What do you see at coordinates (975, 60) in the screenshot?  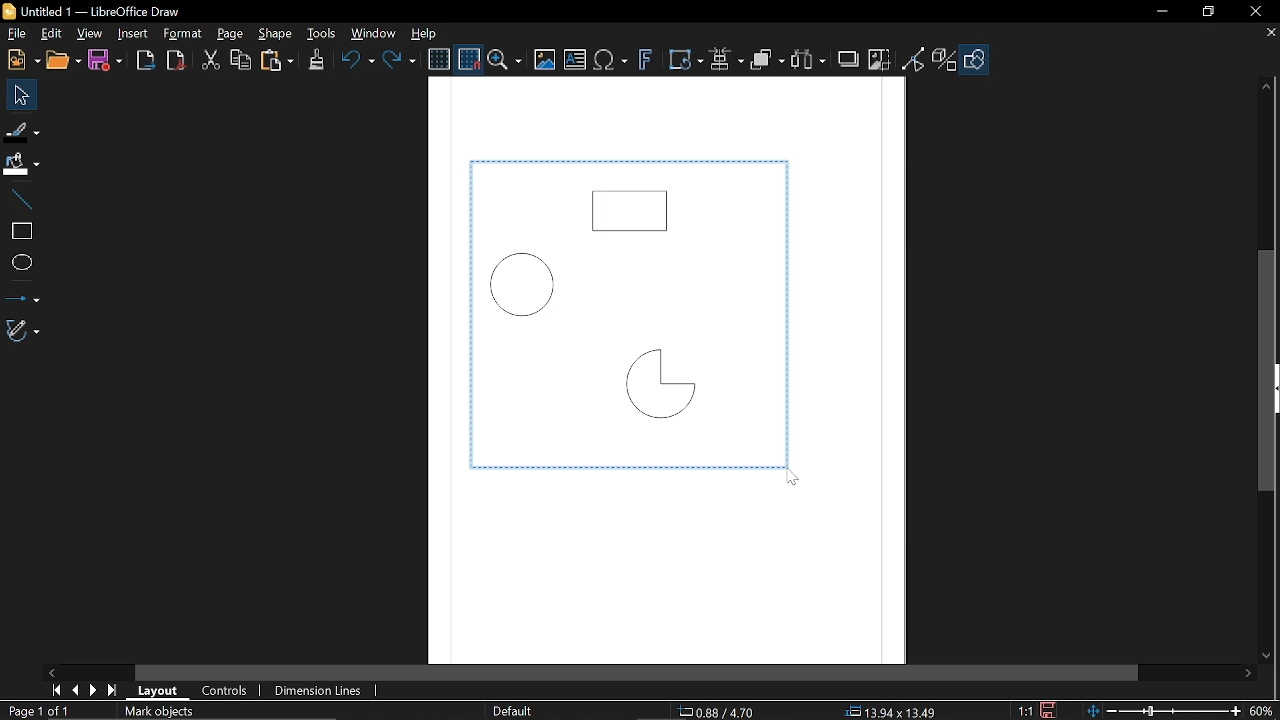 I see `Shapes` at bounding box center [975, 60].